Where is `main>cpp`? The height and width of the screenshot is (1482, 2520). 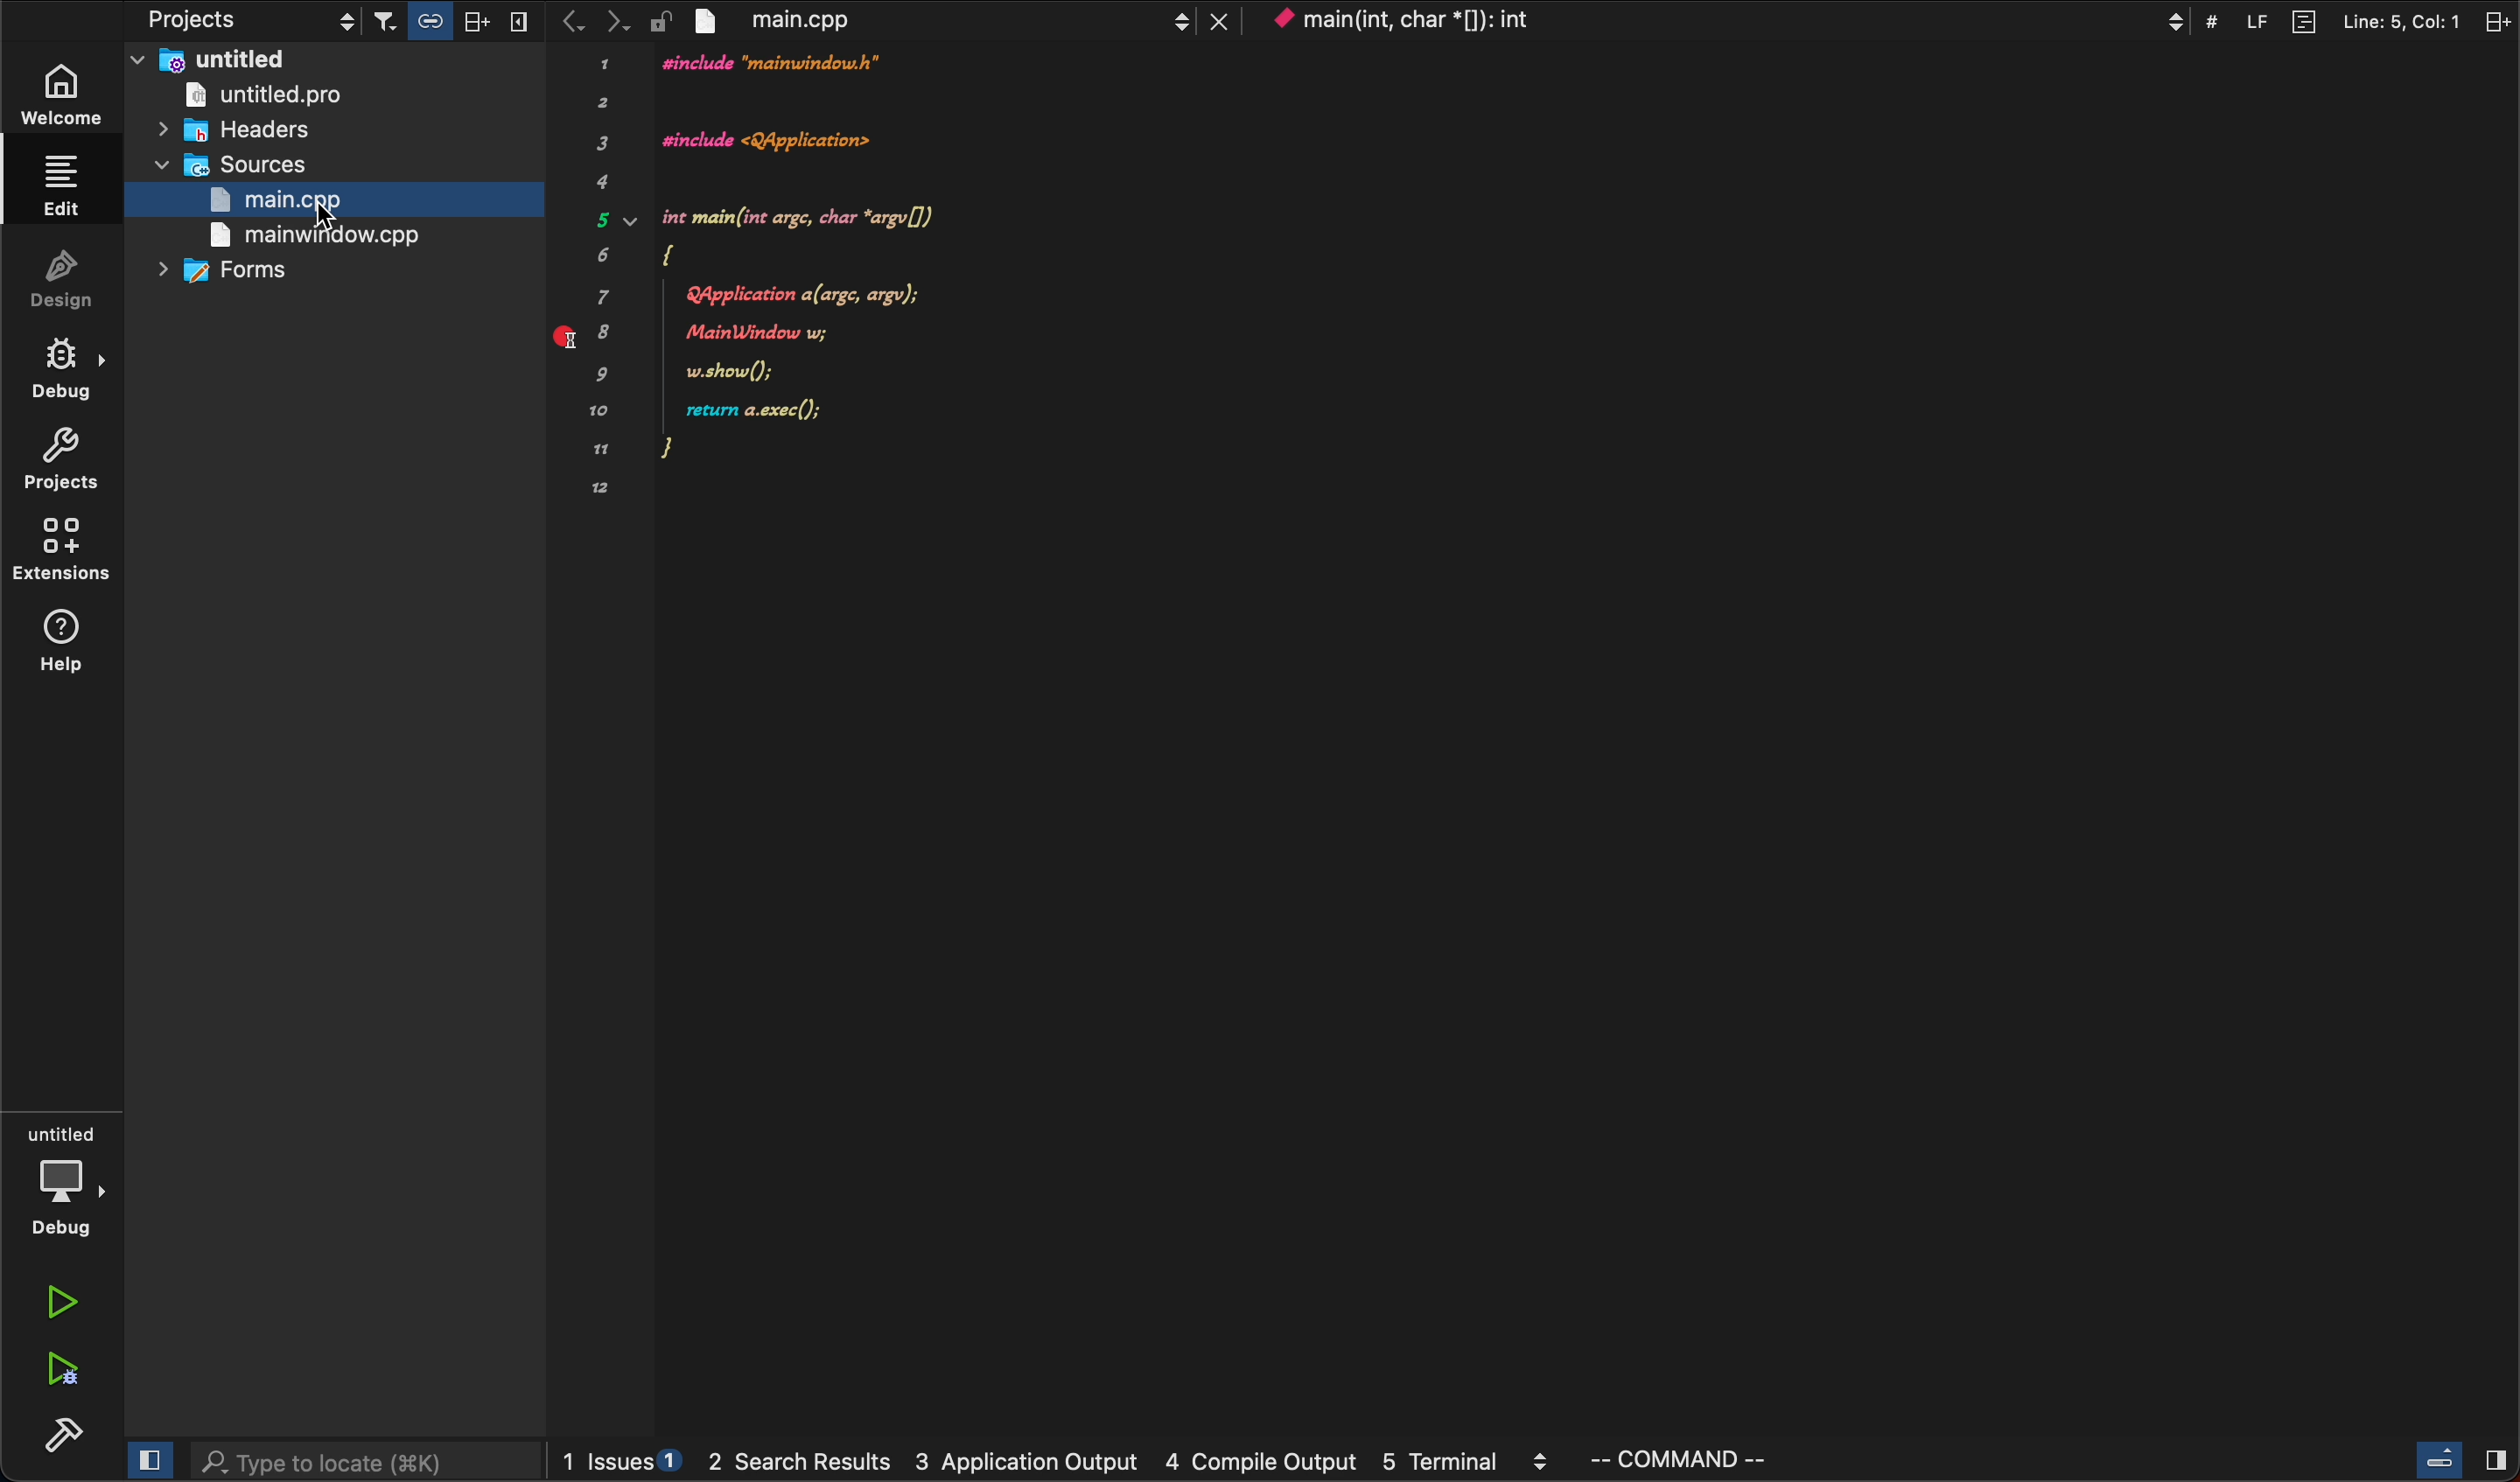
main>cpp is located at coordinates (309, 197).